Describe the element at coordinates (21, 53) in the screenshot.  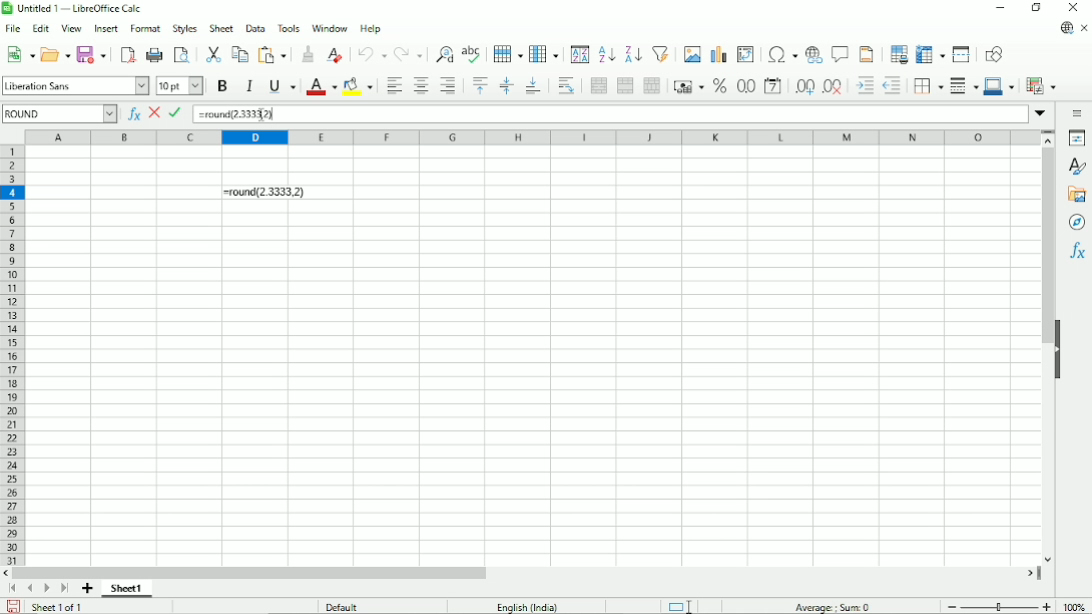
I see `New` at that location.